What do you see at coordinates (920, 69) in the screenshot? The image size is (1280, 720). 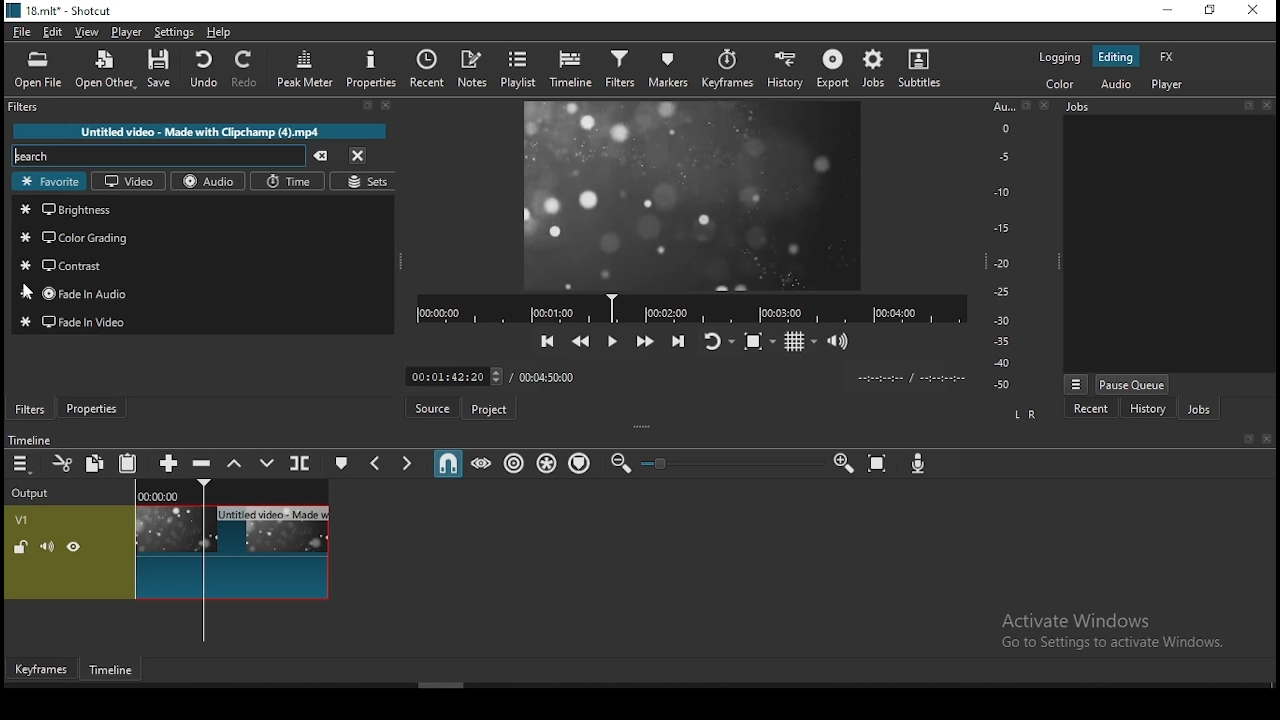 I see `subtitles` at bounding box center [920, 69].